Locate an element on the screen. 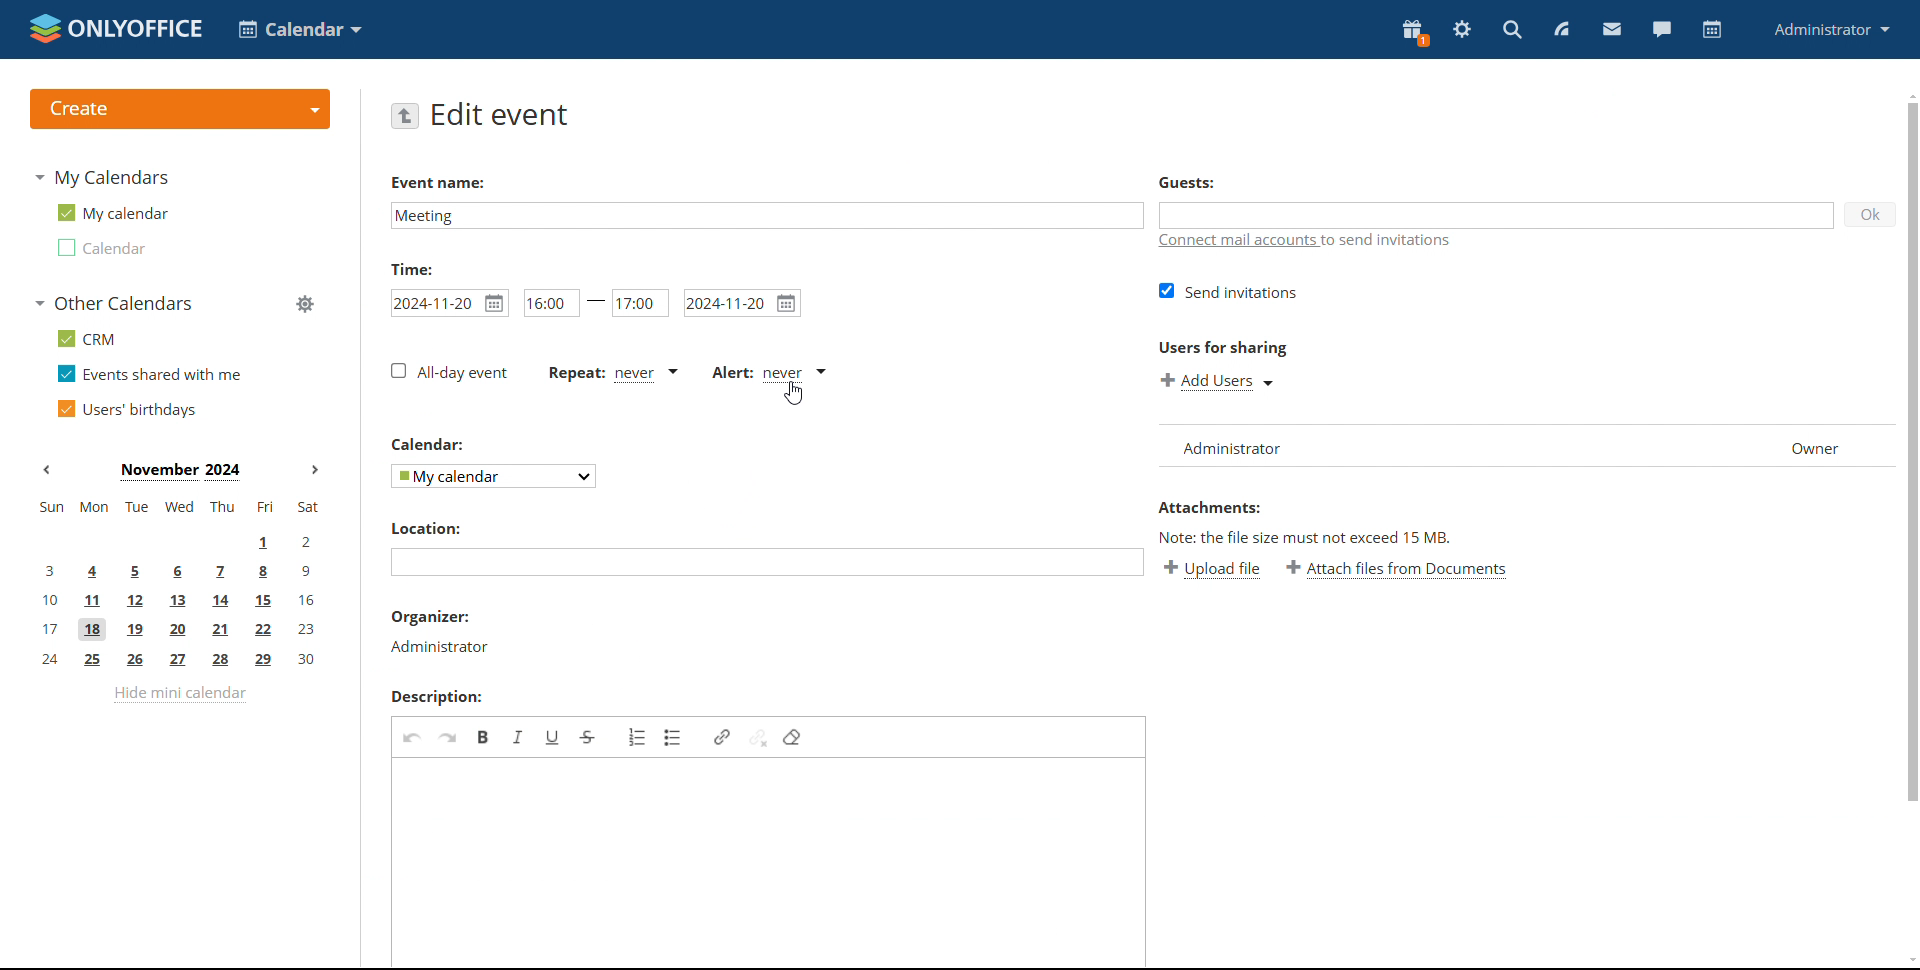 The image size is (1920, 970). present is located at coordinates (1415, 31).